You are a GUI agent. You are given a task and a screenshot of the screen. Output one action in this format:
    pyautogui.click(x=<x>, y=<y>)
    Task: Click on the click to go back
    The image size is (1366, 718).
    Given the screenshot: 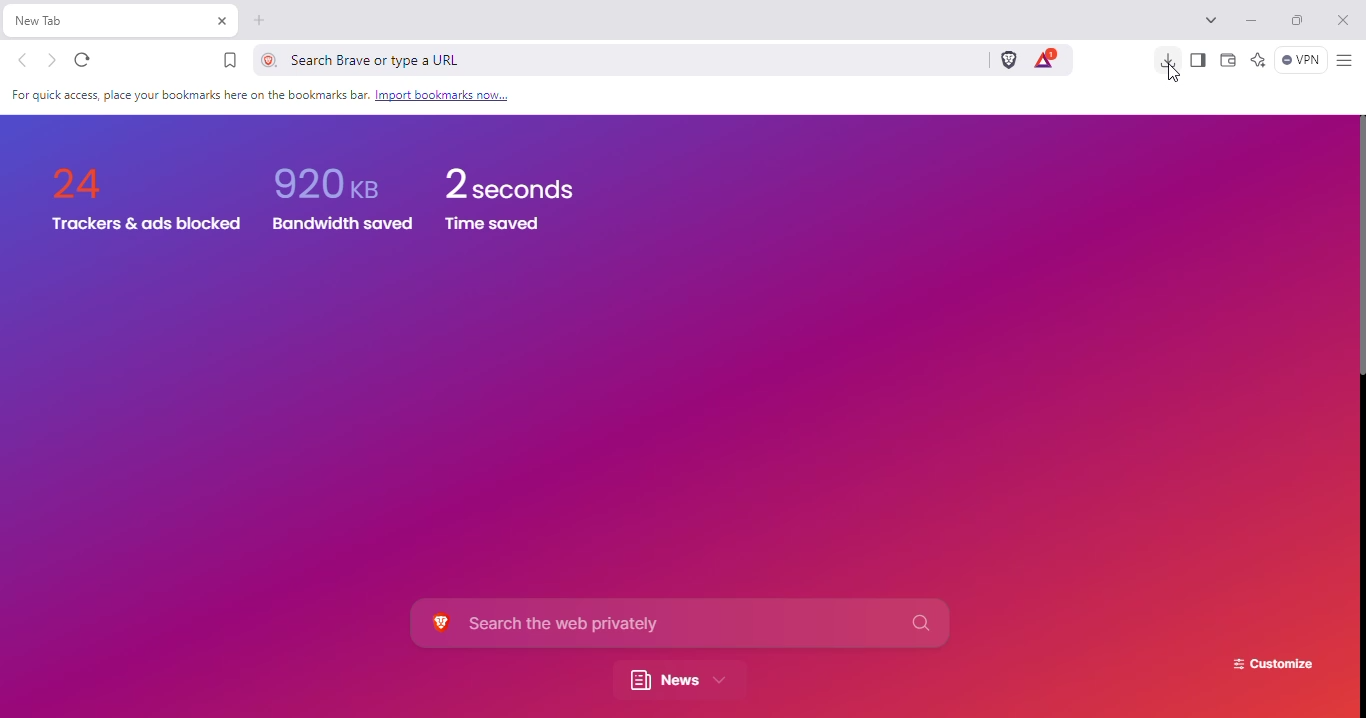 What is the action you would take?
    pyautogui.click(x=23, y=60)
    